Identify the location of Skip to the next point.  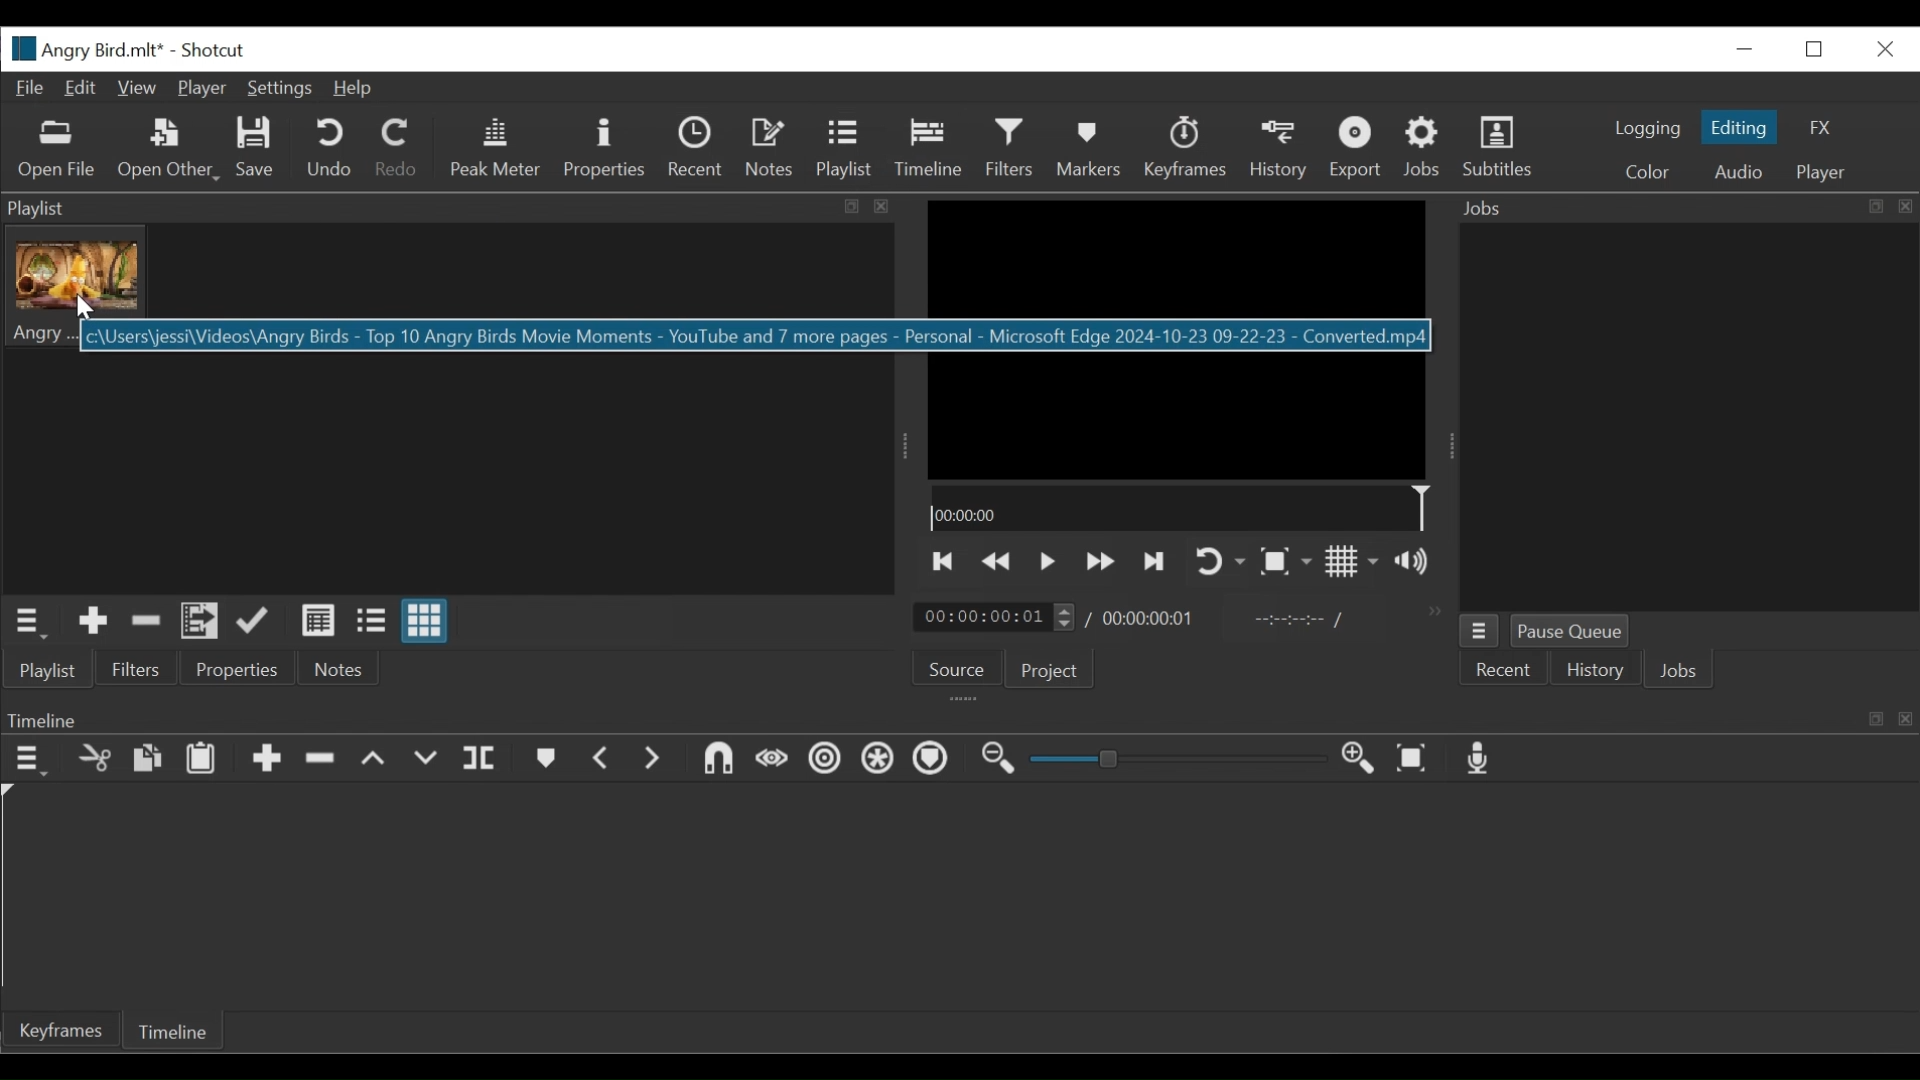
(1155, 559).